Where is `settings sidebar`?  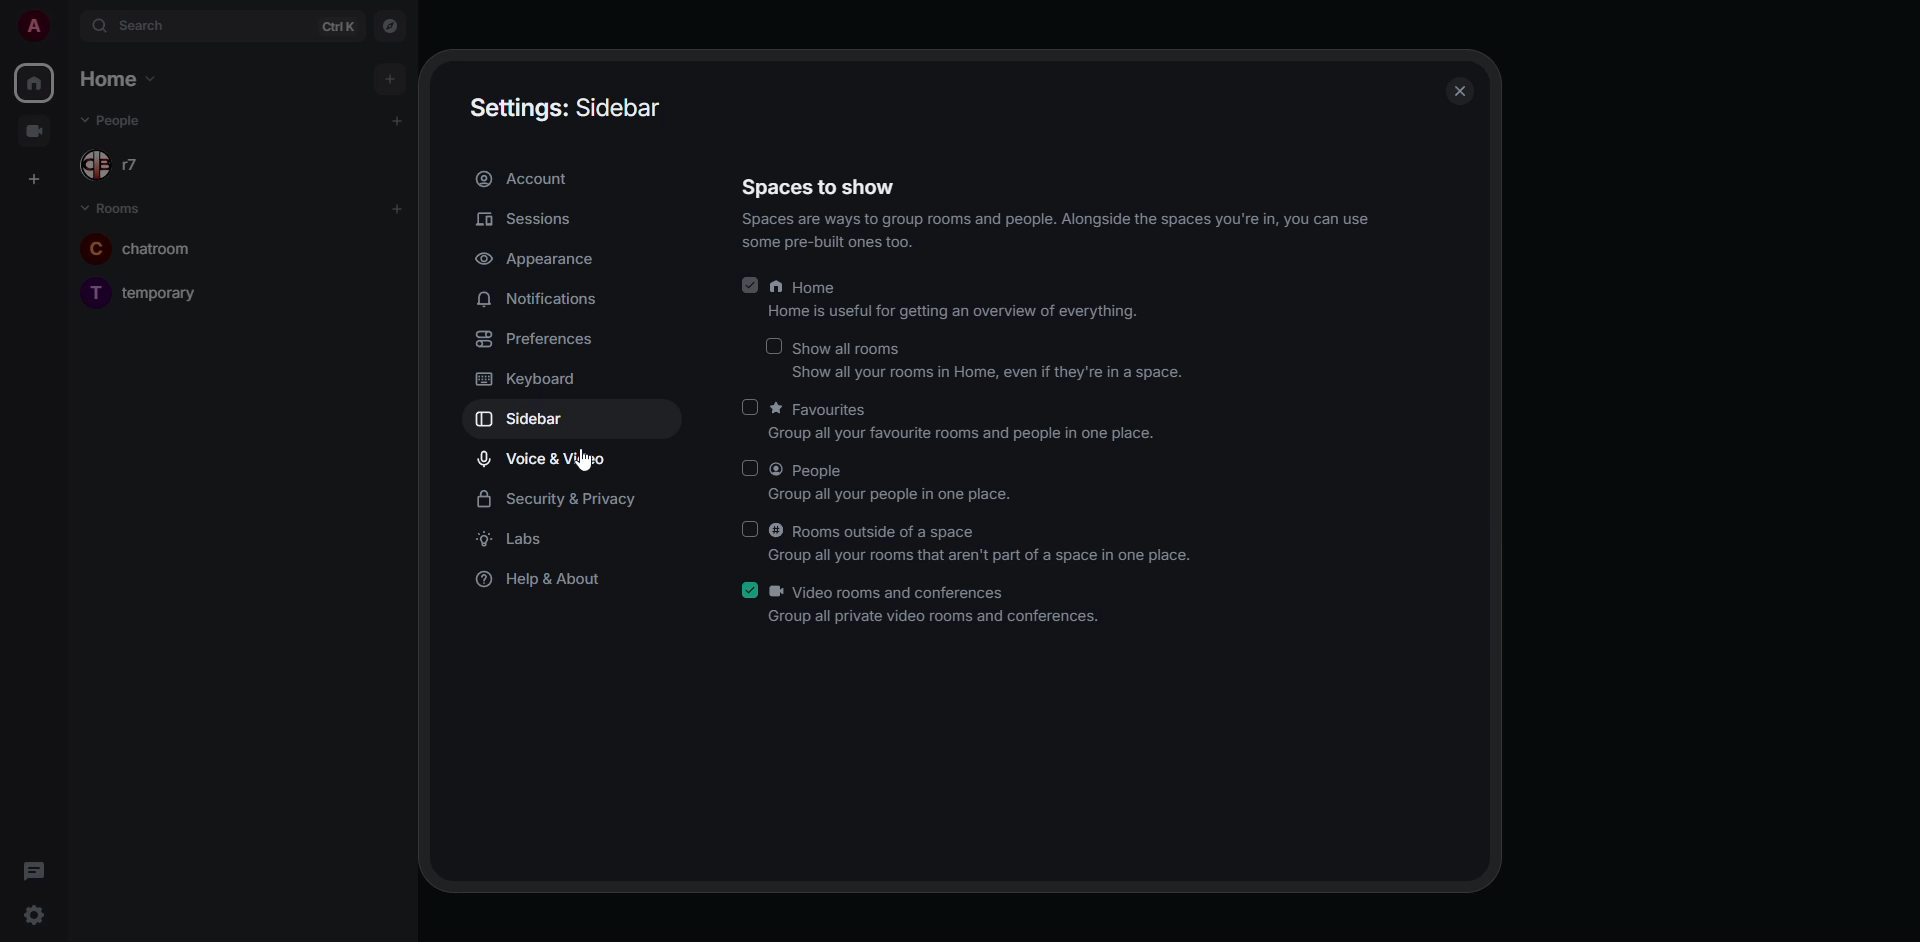 settings sidebar is located at coordinates (565, 103).